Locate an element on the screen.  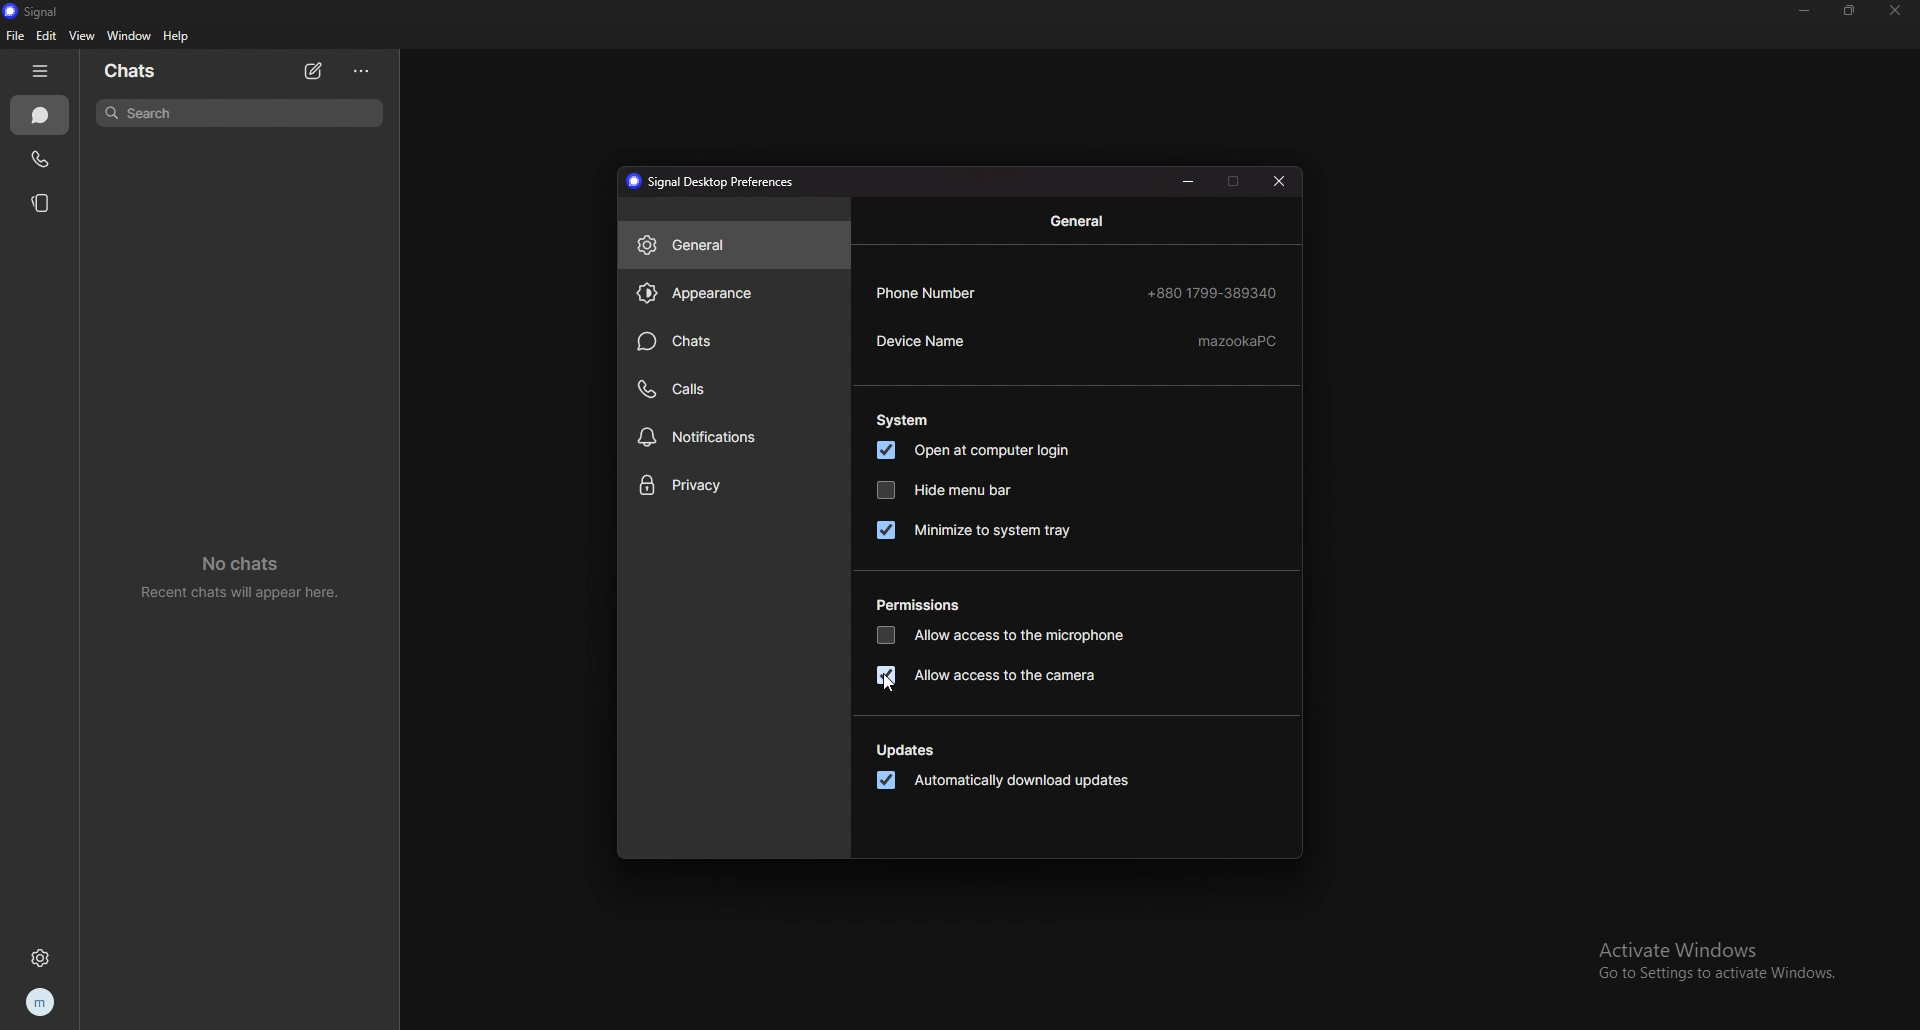
system is located at coordinates (903, 420).